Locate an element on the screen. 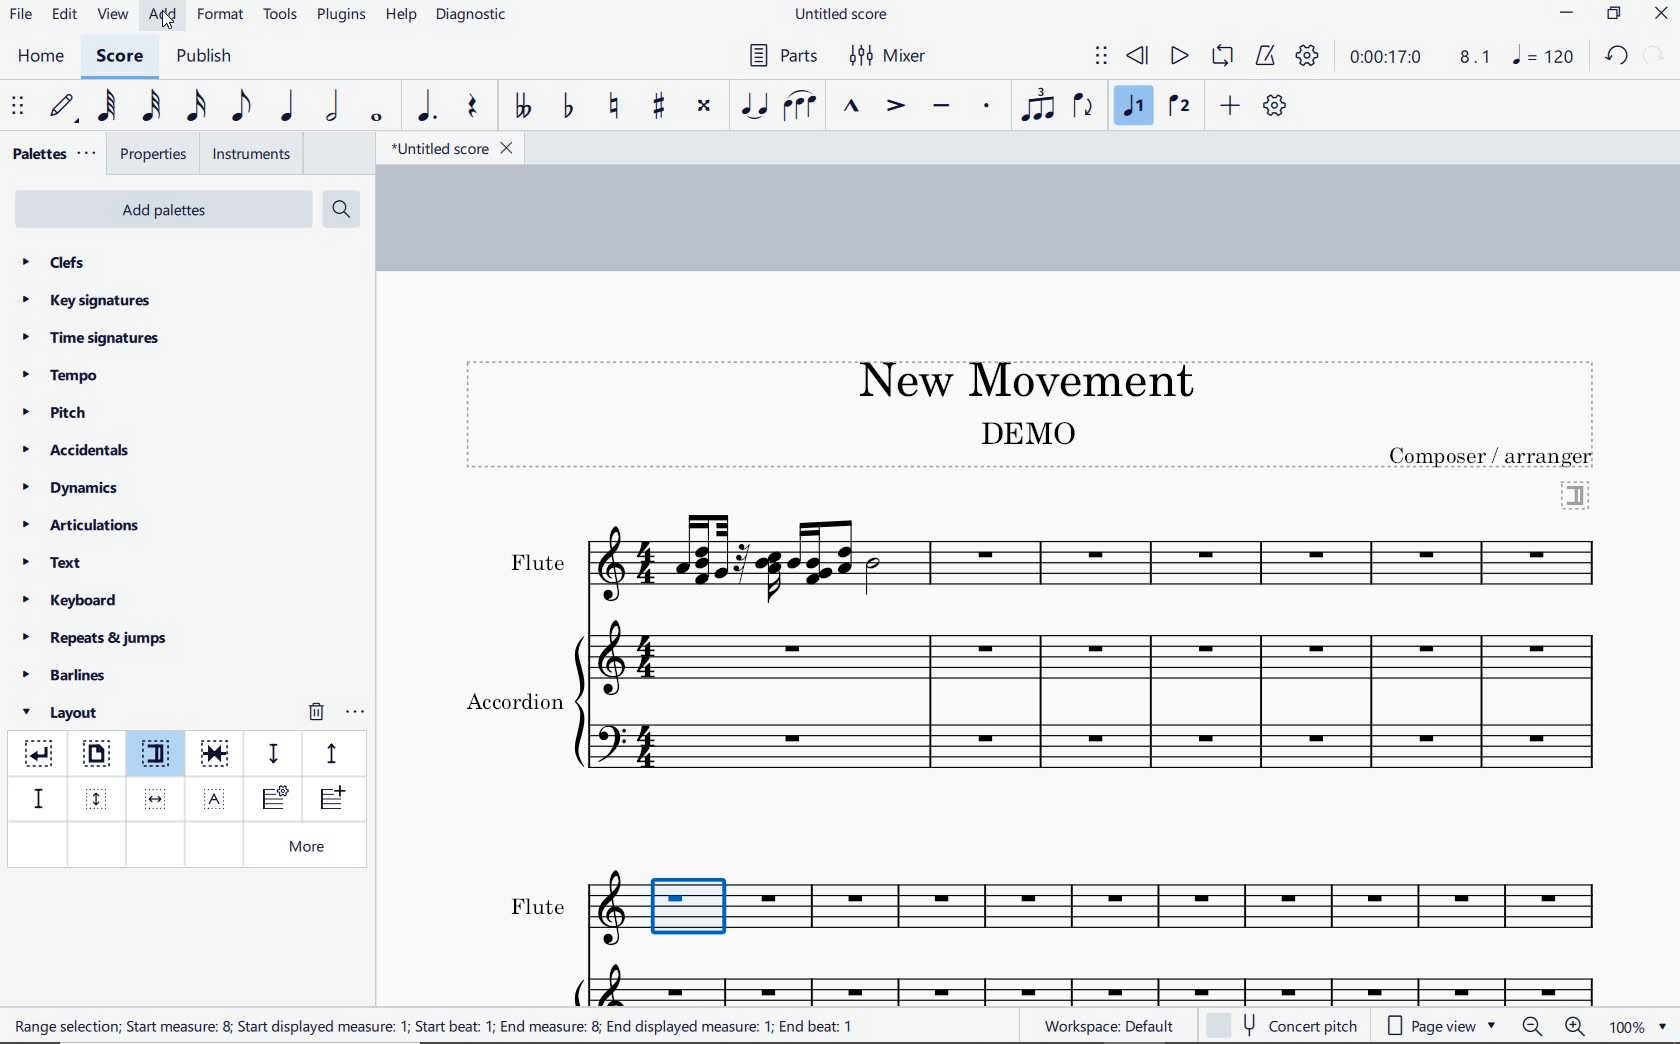  insert horizontal is located at coordinates (156, 799).